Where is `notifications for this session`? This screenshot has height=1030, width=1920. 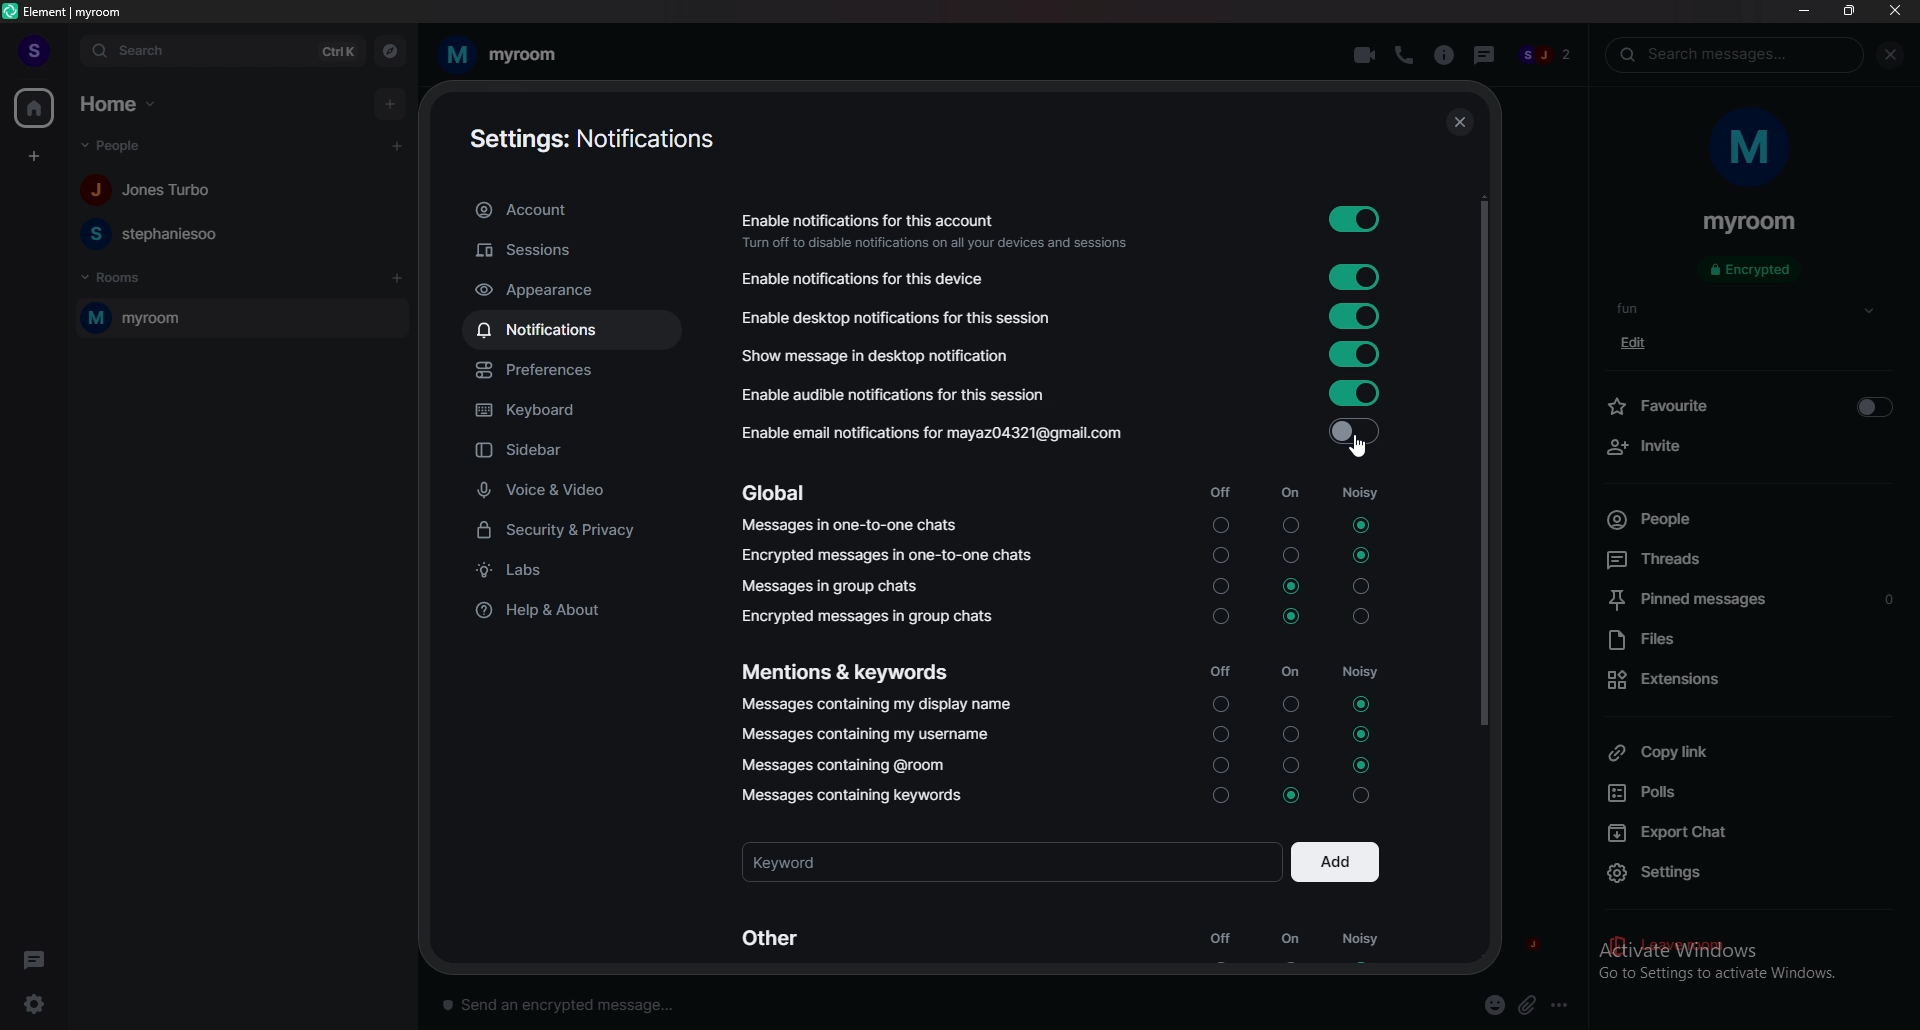 notifications for this session is located at coordinates (1060, 316).